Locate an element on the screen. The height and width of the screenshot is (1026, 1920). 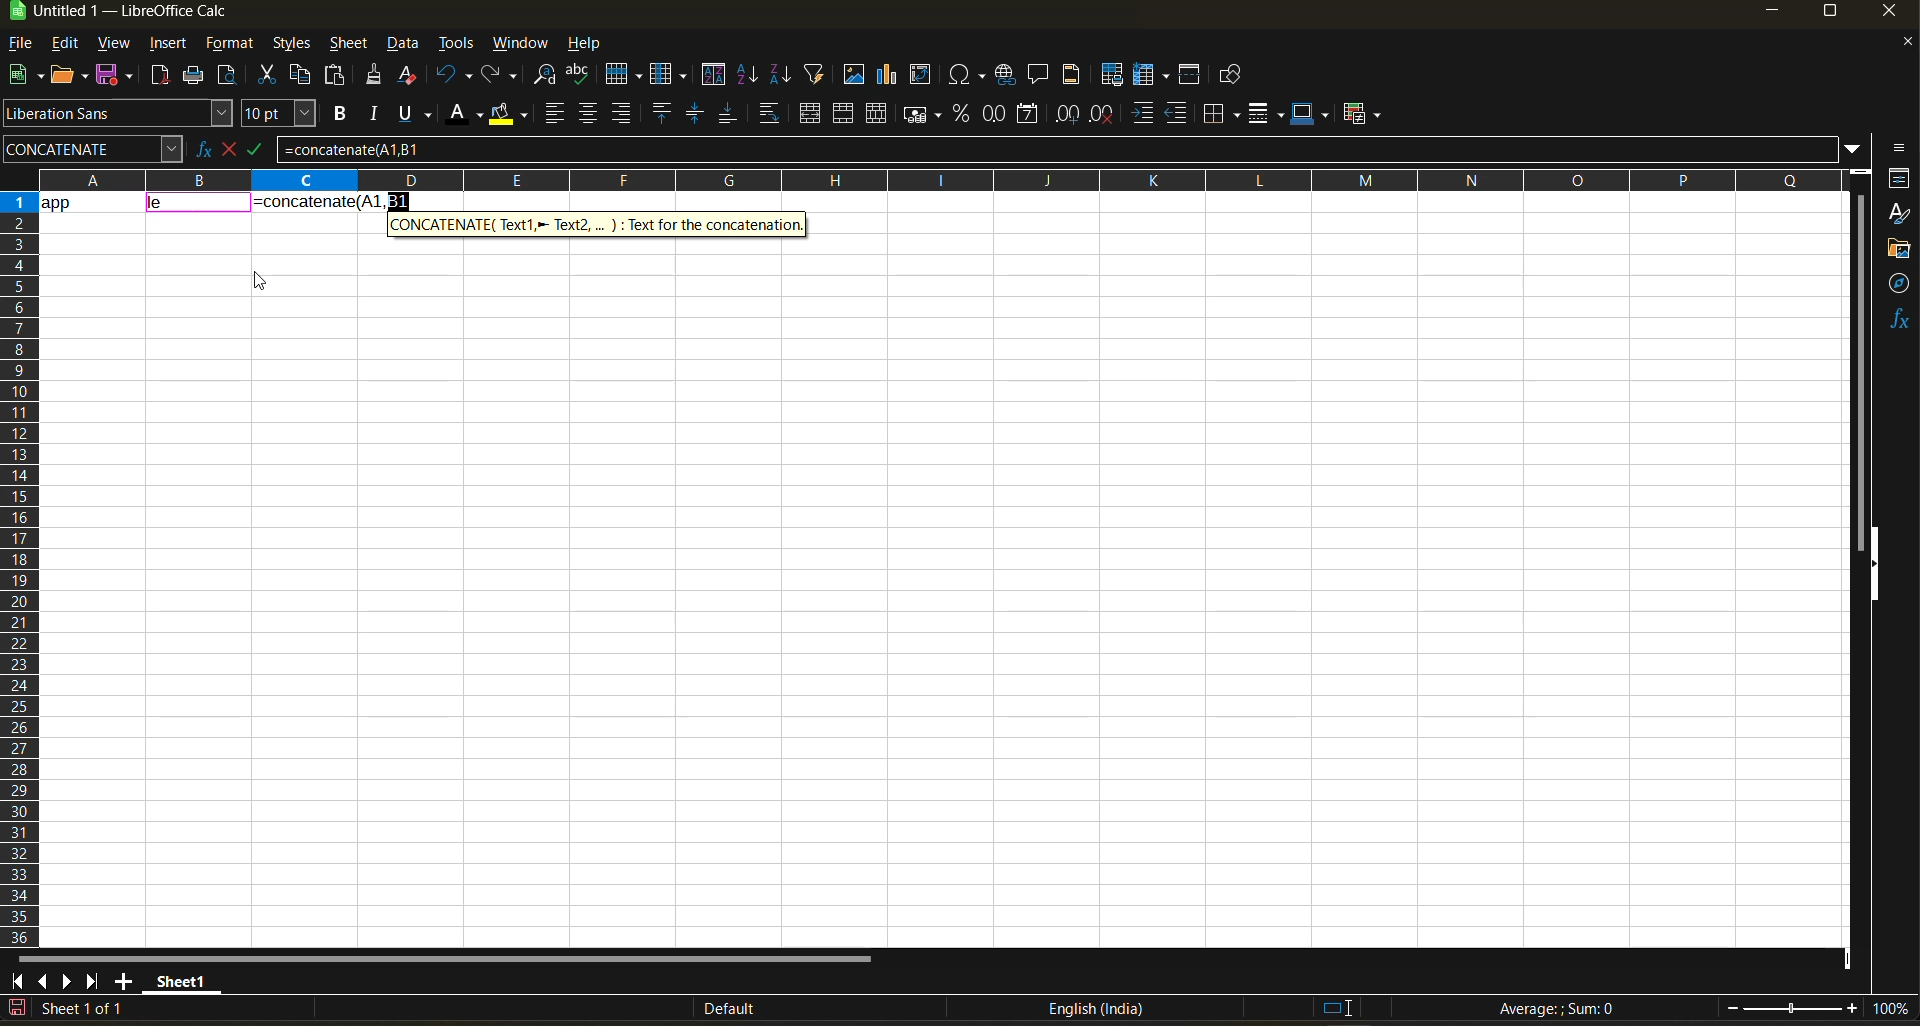
row is located at coordinates (623, 73).